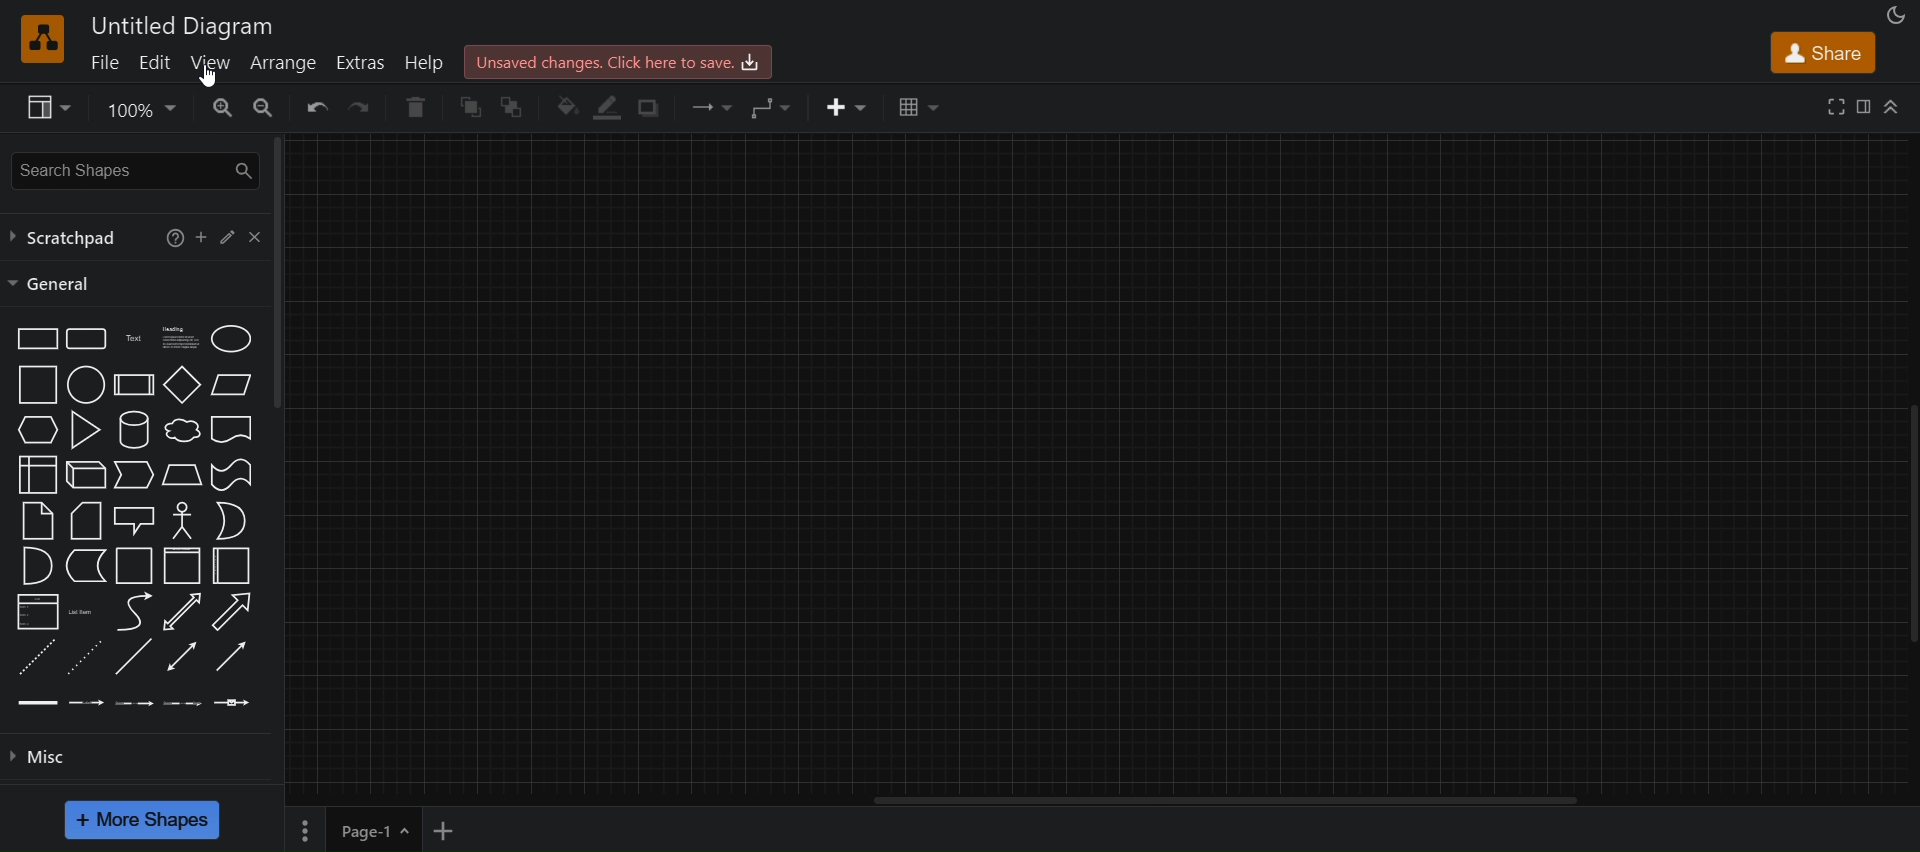  Describe the element at coordinates (46, 107) in the screenshot. I see `view` at that location.